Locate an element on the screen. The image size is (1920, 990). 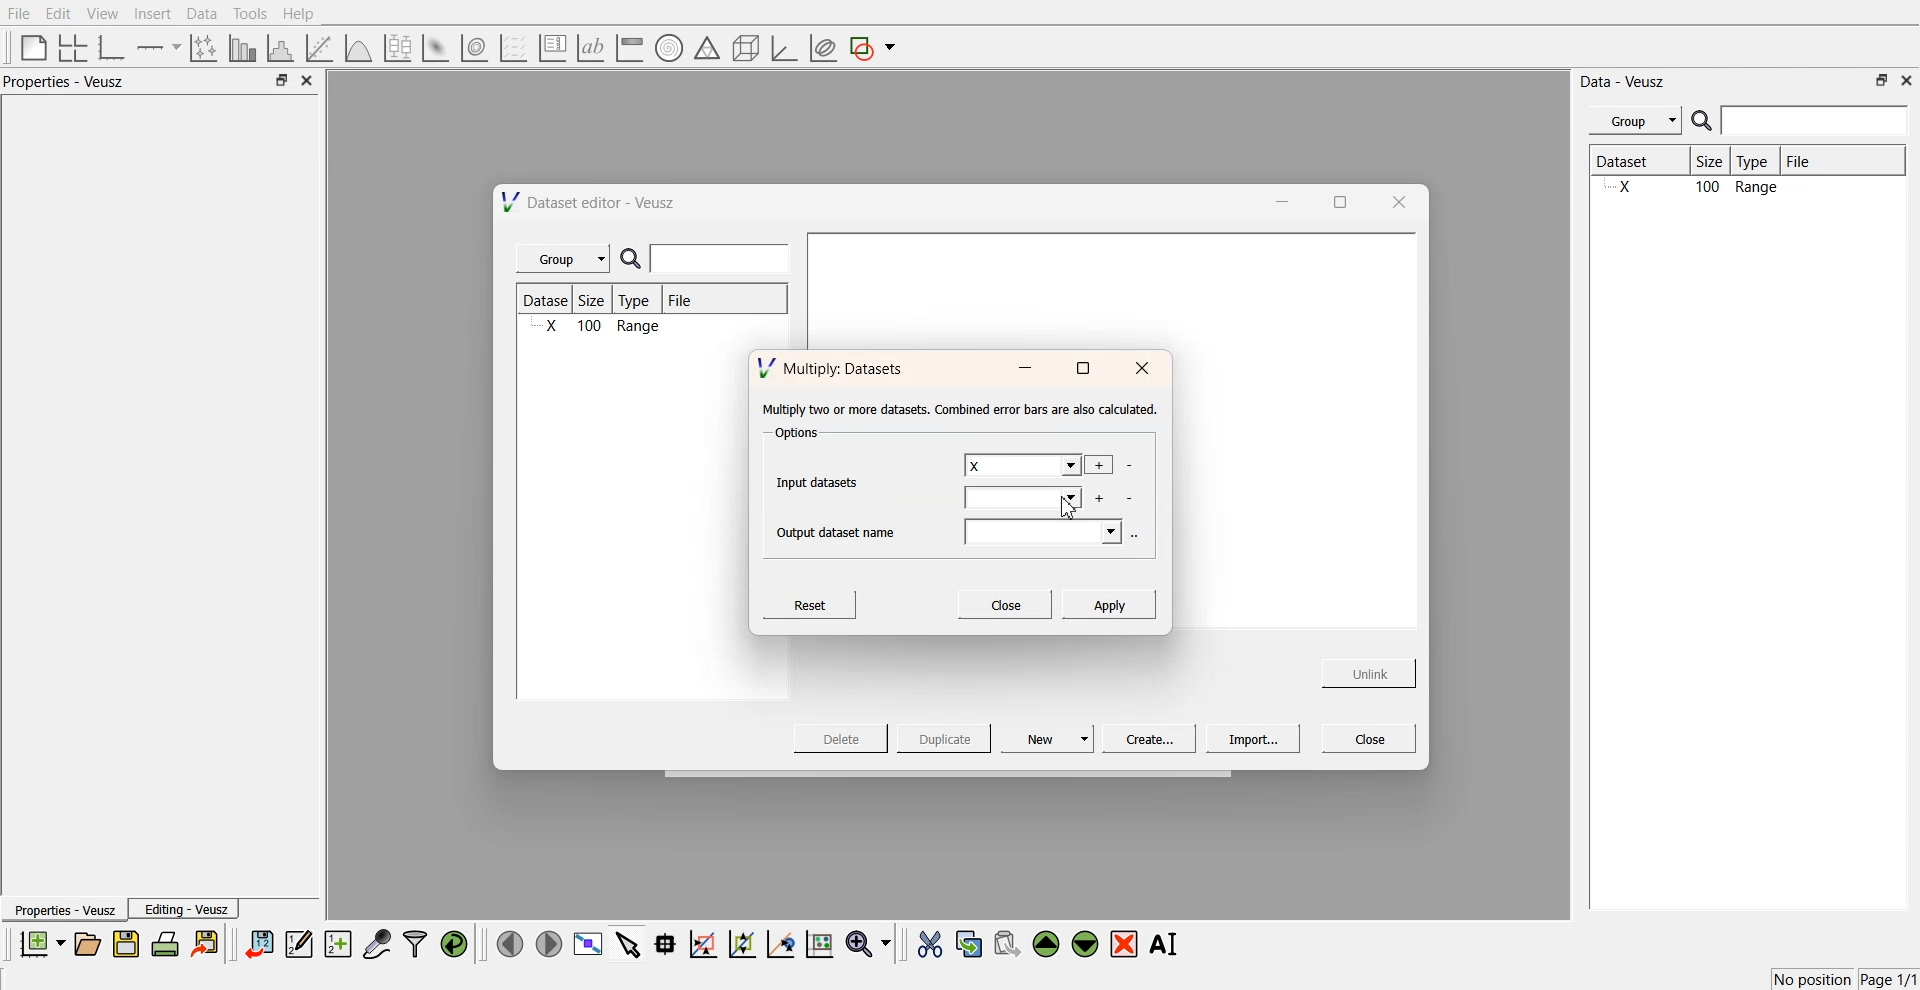
minimise is located at coordinates (1277, 200).